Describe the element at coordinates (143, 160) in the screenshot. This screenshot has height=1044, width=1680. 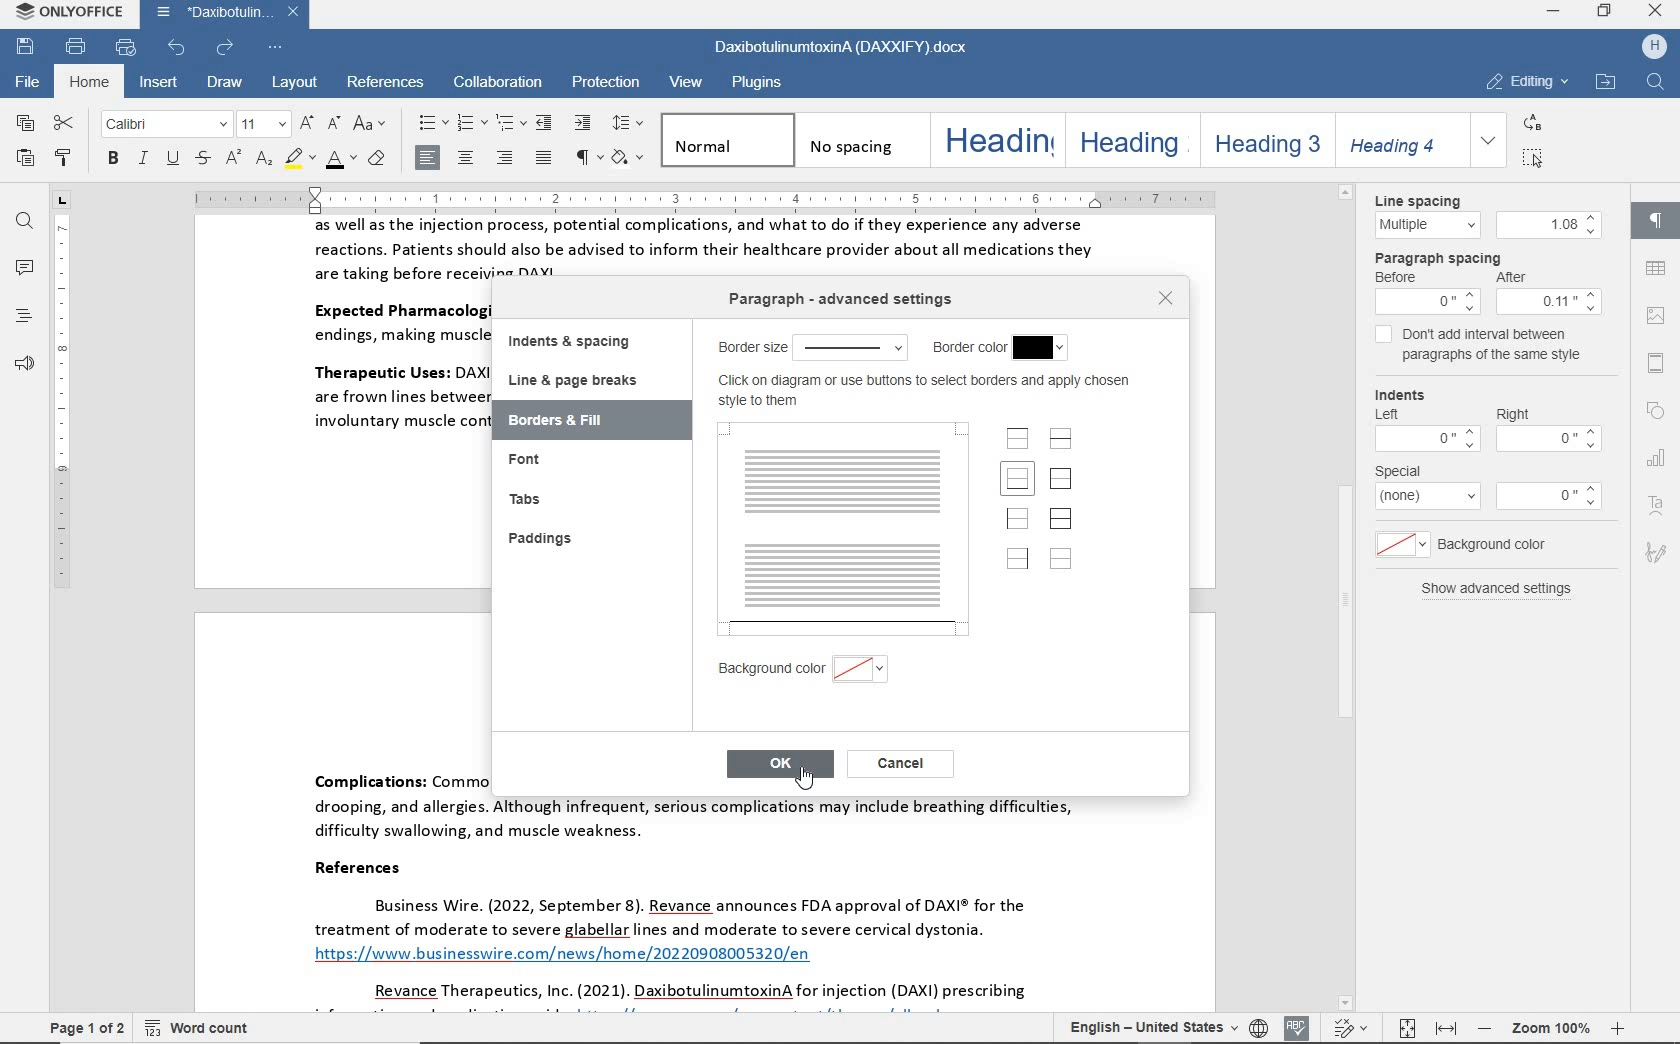
I see `italic` at that location.